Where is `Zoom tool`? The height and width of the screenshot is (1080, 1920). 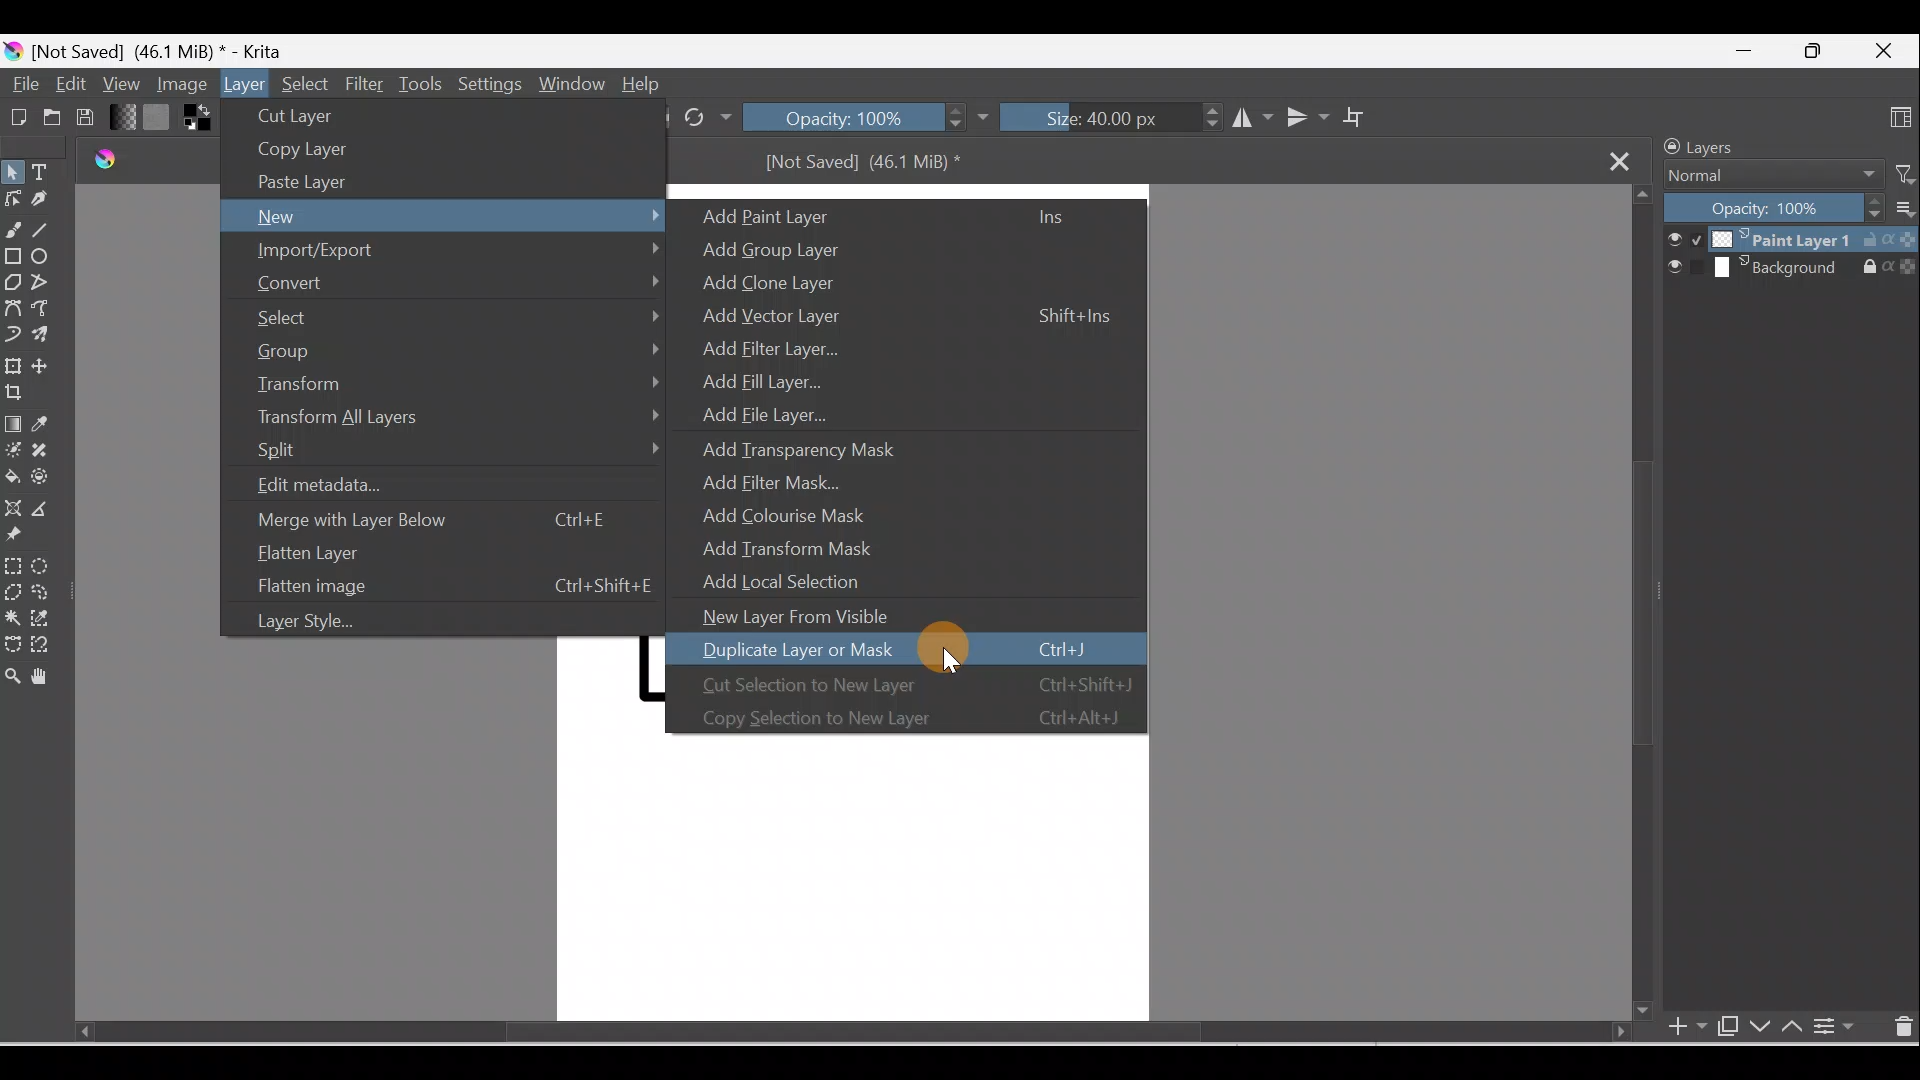
Zoom tool is located at coordinates (12, 679).